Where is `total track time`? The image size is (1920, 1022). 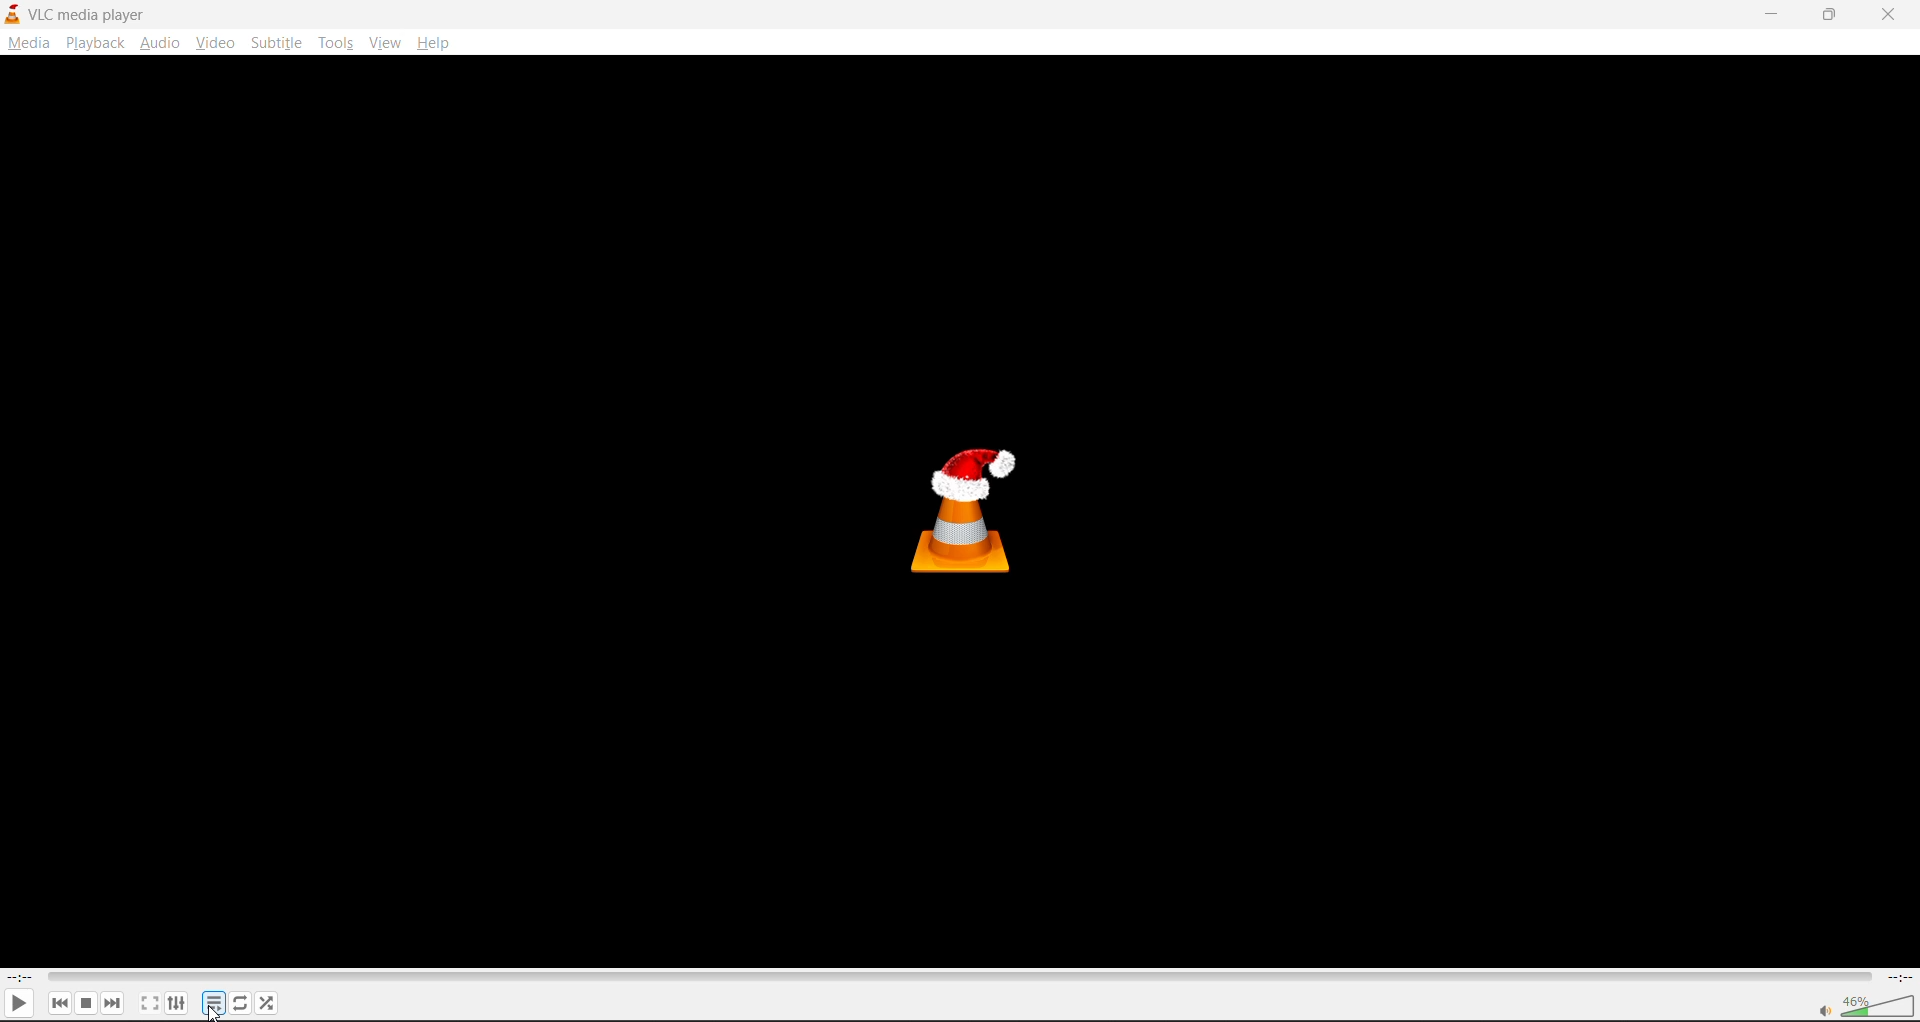 total track time is located at coordinates (1897, 975).